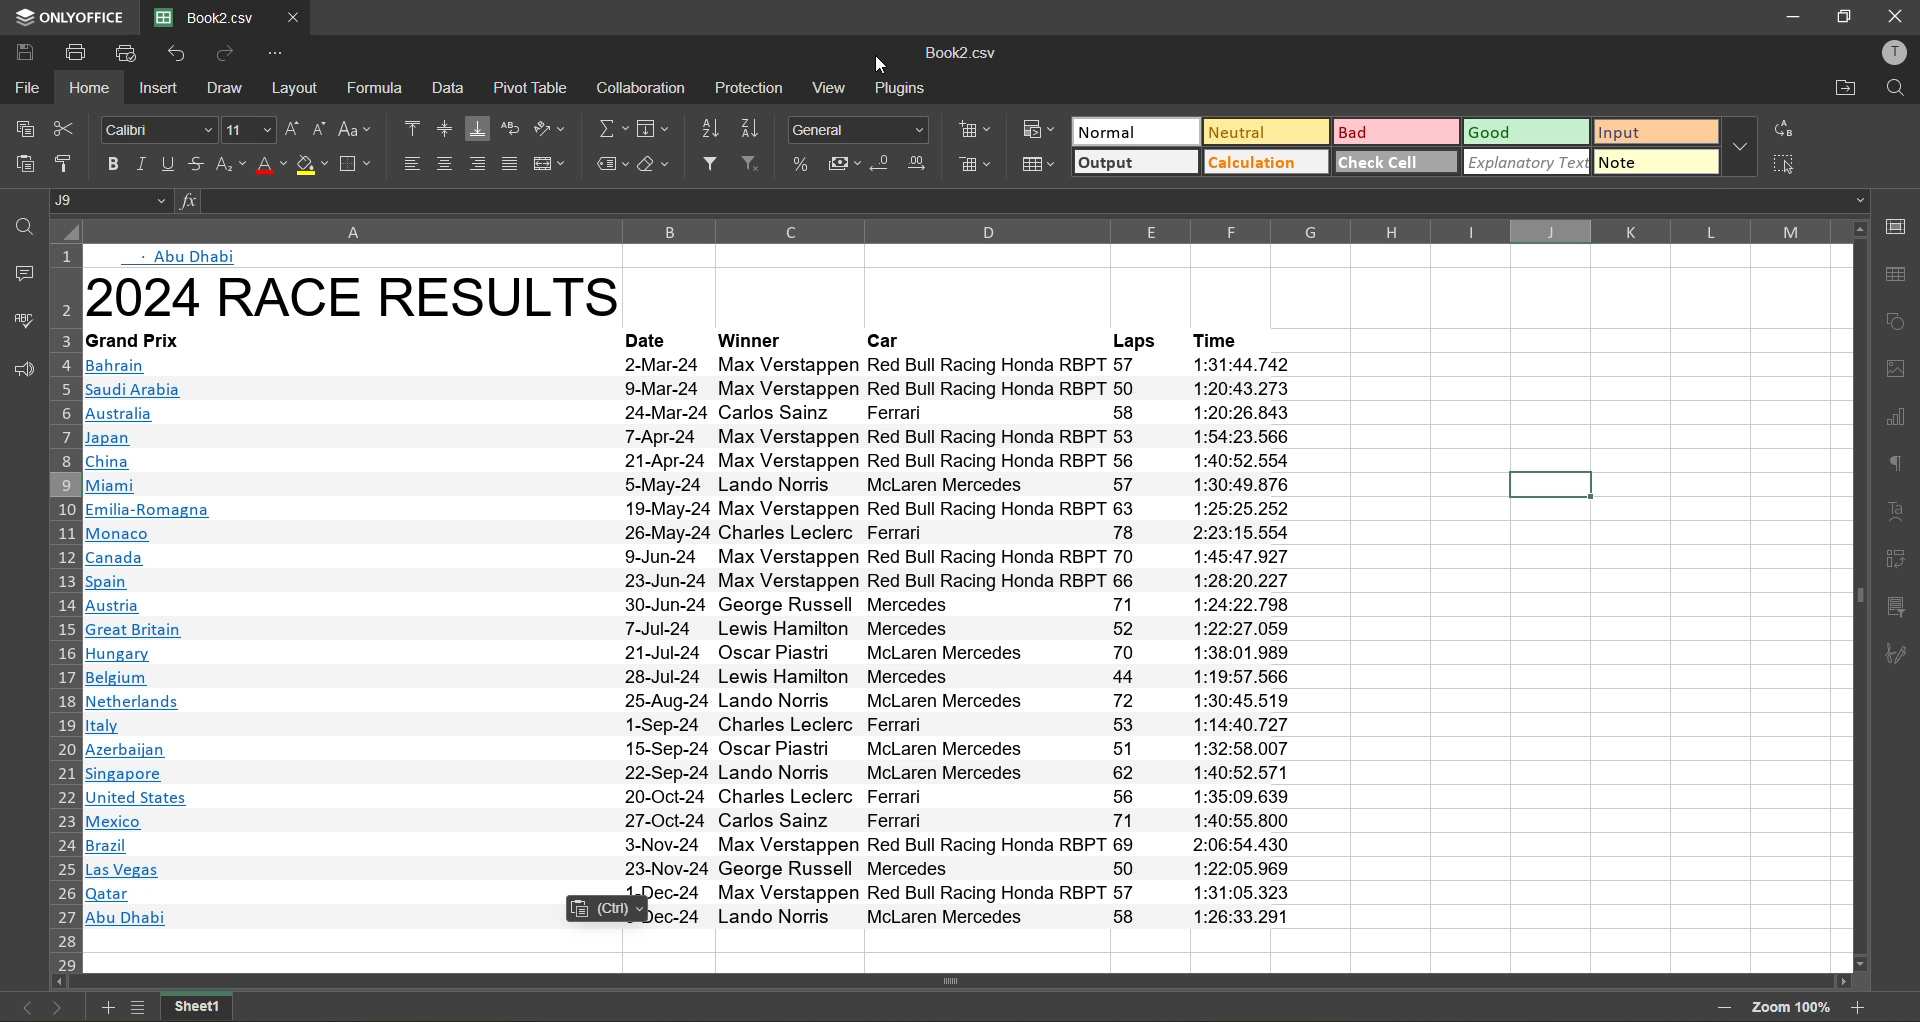  I want to click on open location, so click(1836, 86).